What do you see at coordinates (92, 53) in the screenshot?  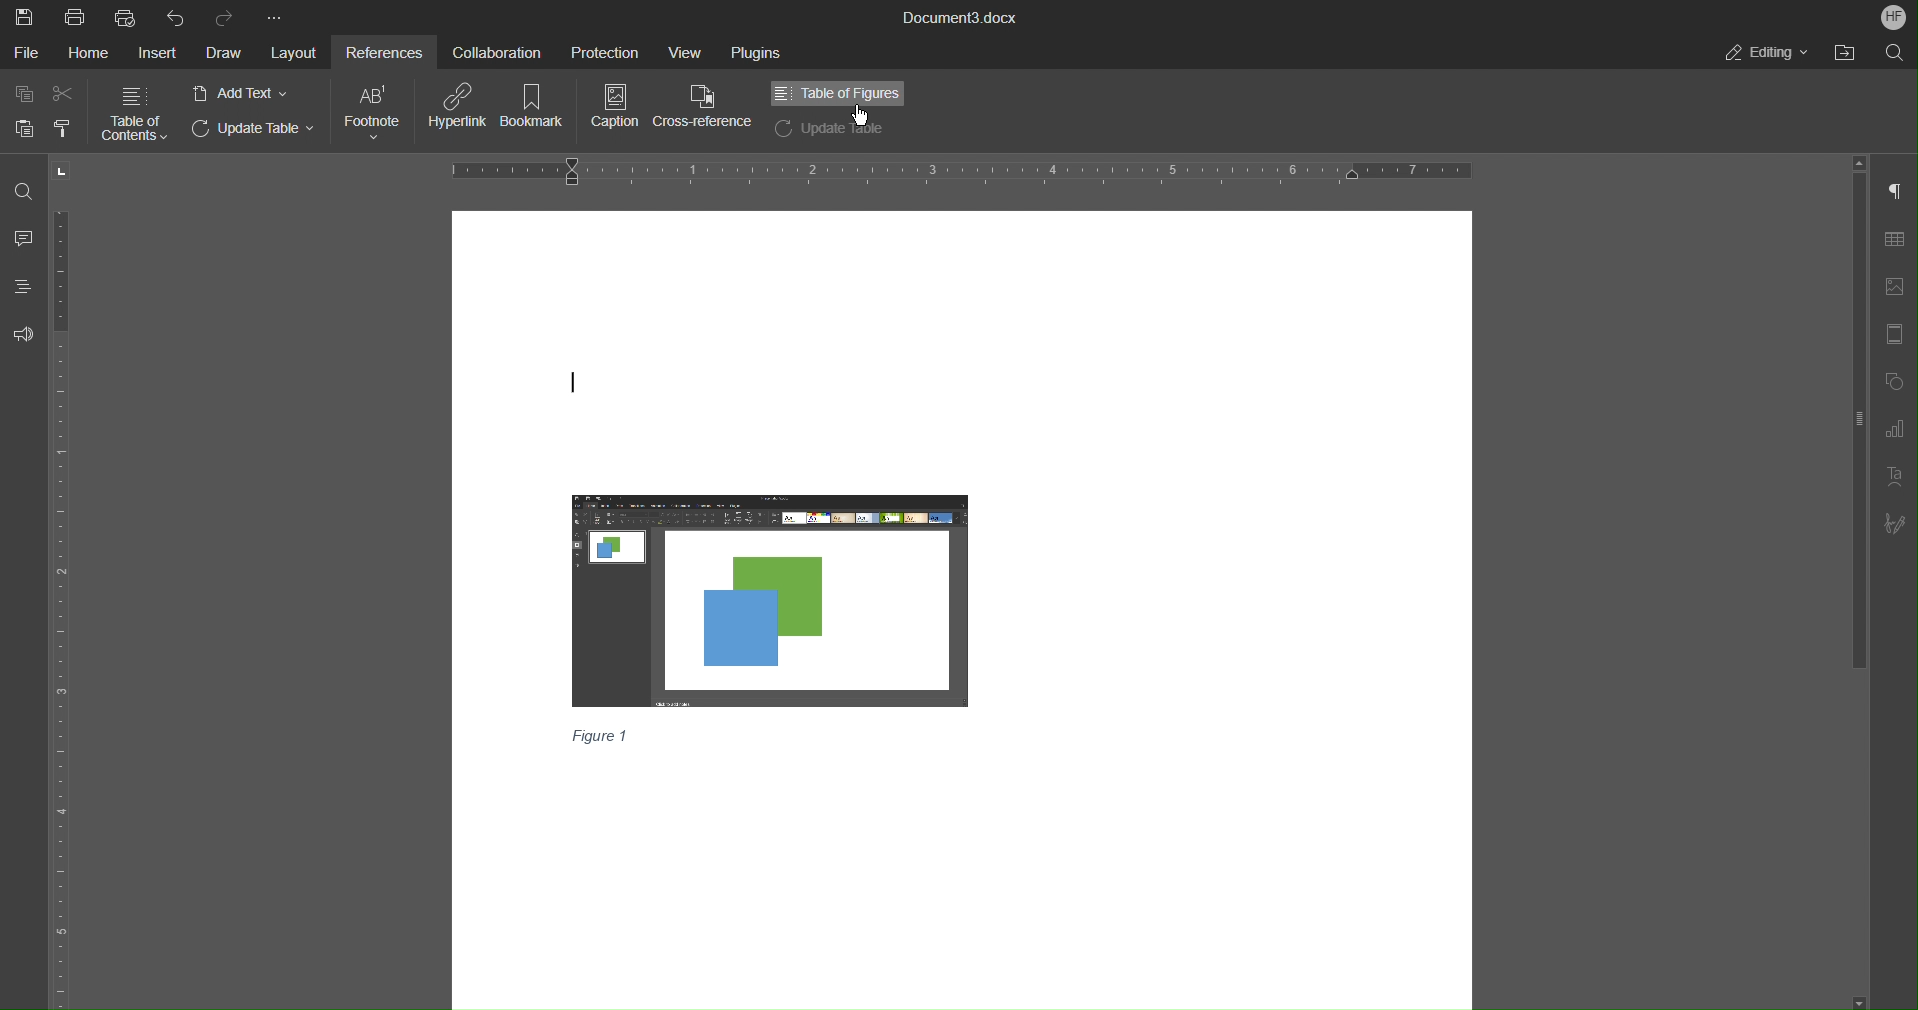 I see `Home` at bounding box center [92, 53].